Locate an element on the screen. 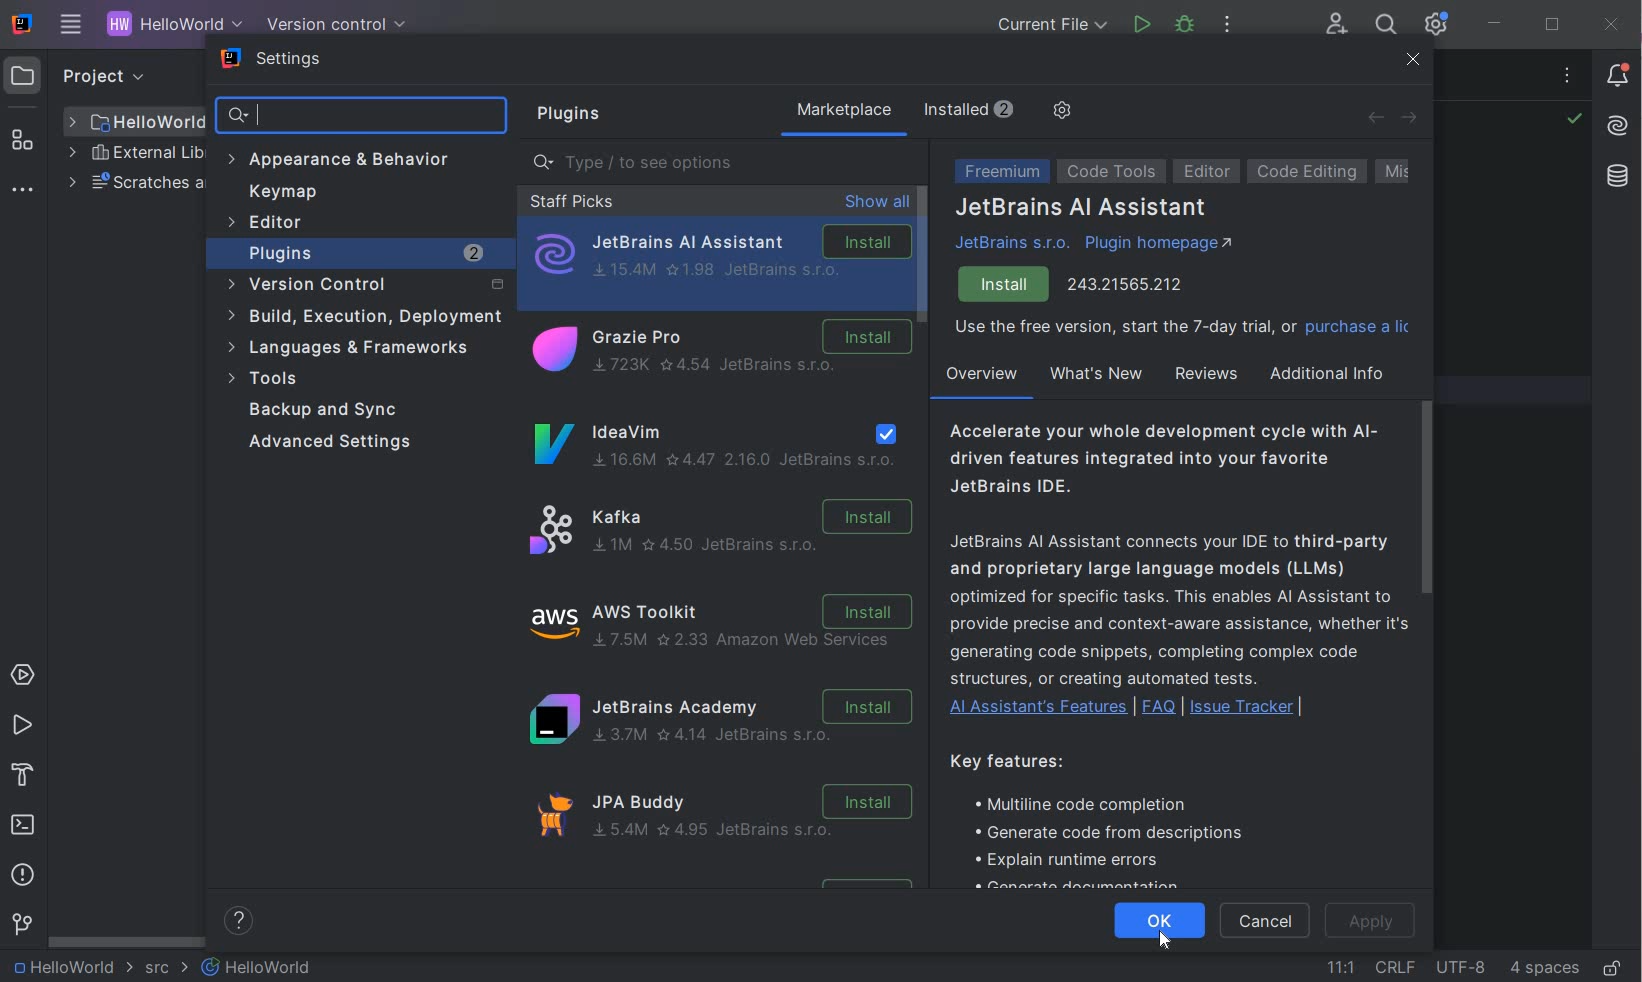  EXTERNAL LIBRARIES is located at coordinates (136, 155).